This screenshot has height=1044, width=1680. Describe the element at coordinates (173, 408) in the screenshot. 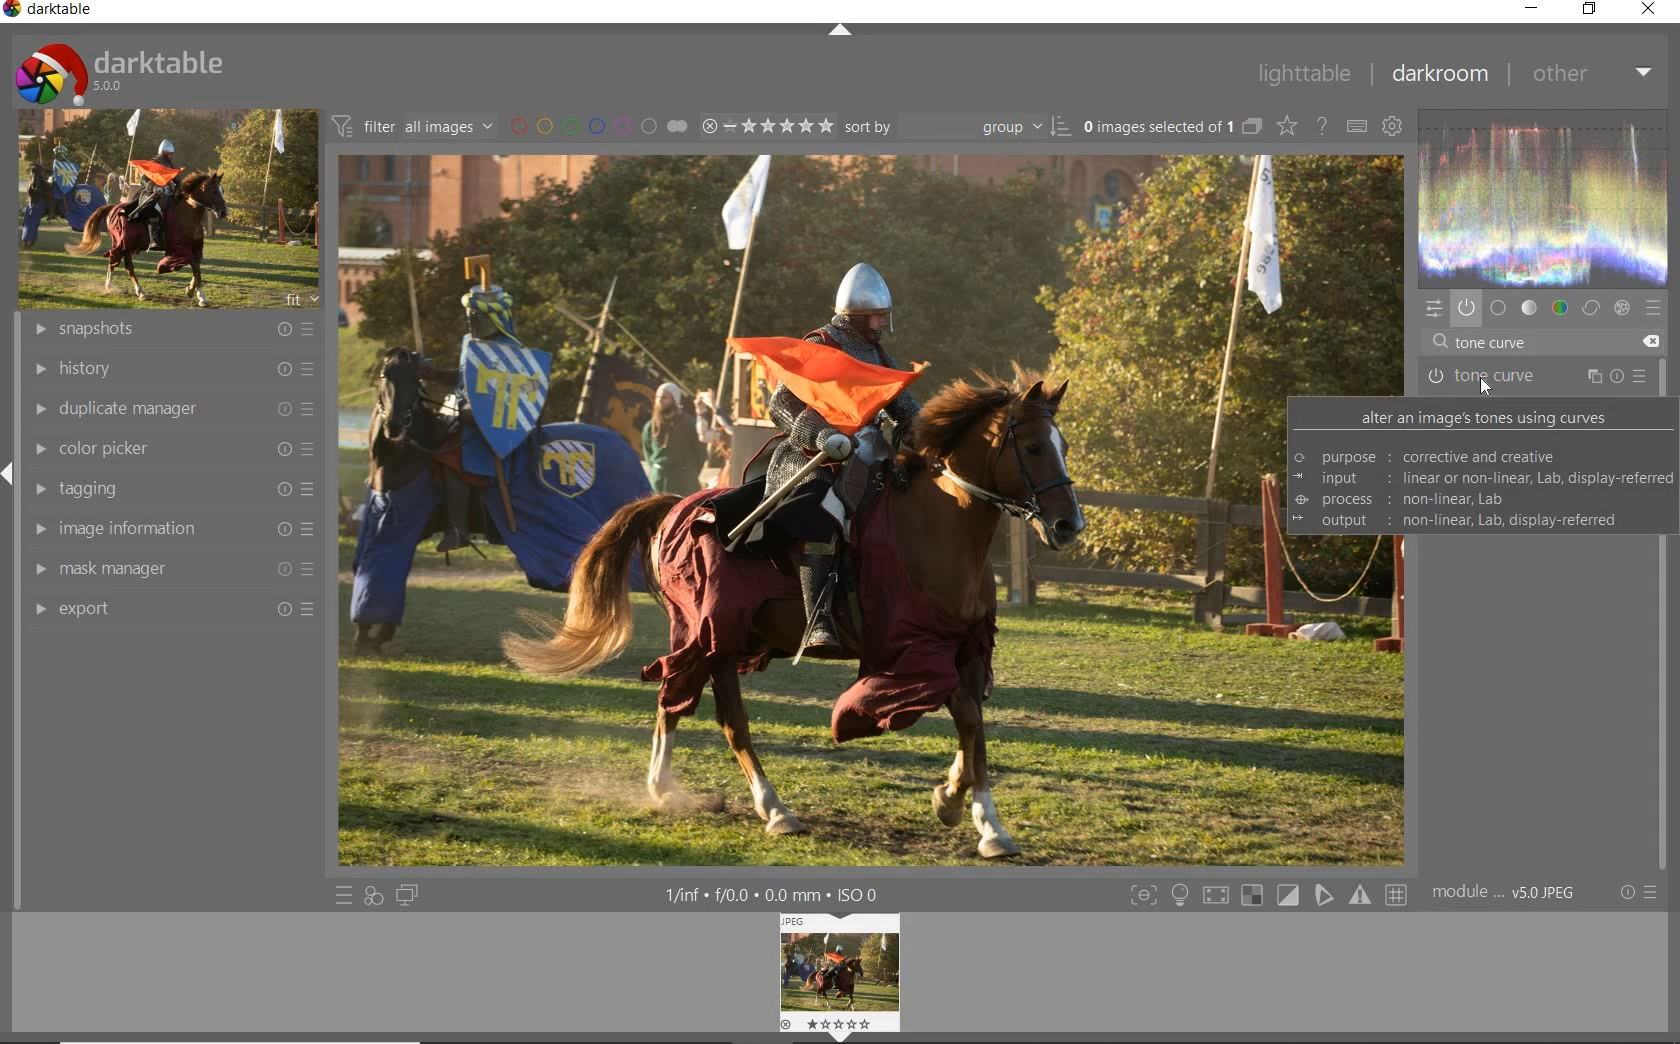

I see `duplicate manager` at that location.